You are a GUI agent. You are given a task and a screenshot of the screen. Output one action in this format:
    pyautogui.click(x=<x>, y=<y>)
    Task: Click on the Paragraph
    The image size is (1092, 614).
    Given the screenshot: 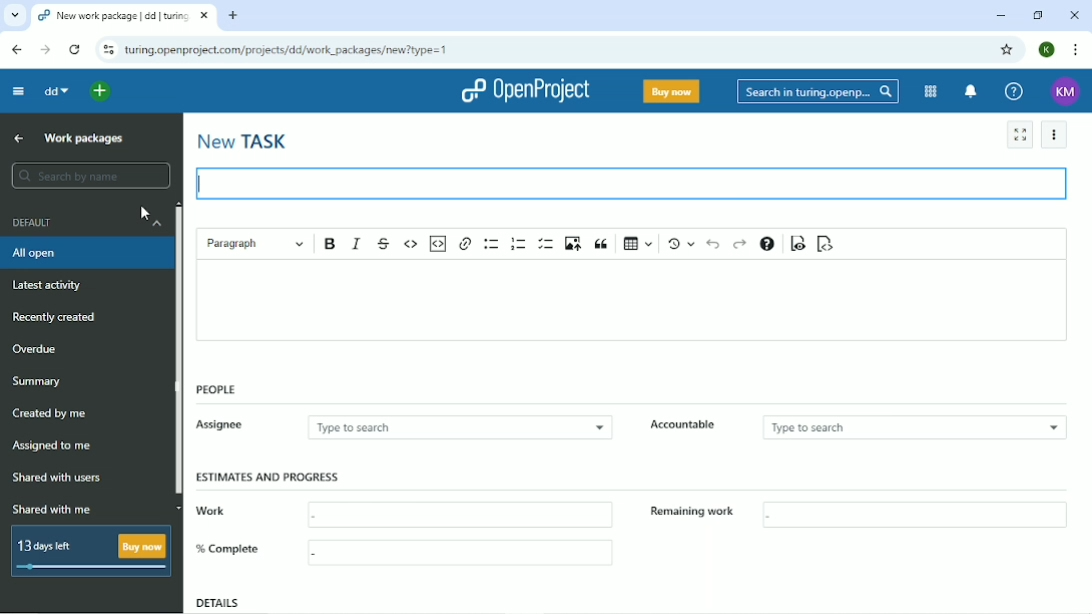 What is the action you would take?
    pyautogui.click(x=255, y=245)
    